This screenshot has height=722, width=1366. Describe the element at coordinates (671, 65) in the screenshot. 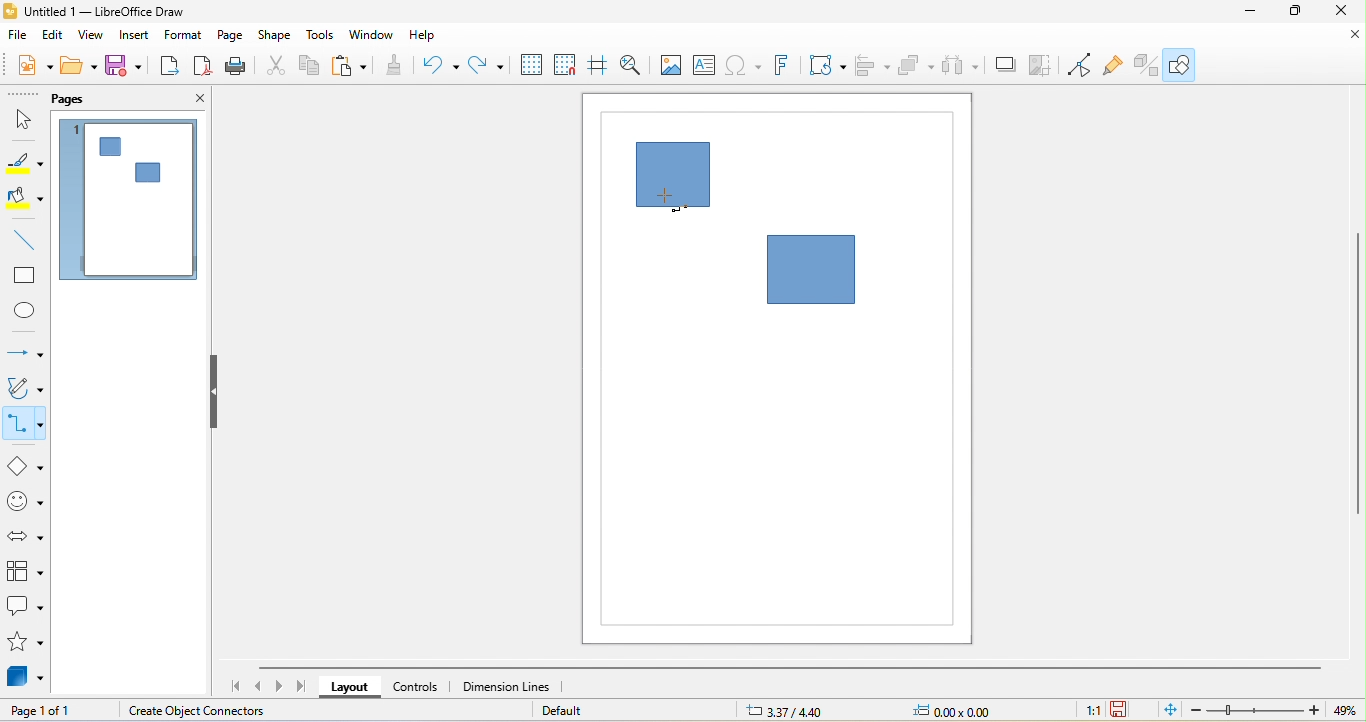

I see `image` at that location.